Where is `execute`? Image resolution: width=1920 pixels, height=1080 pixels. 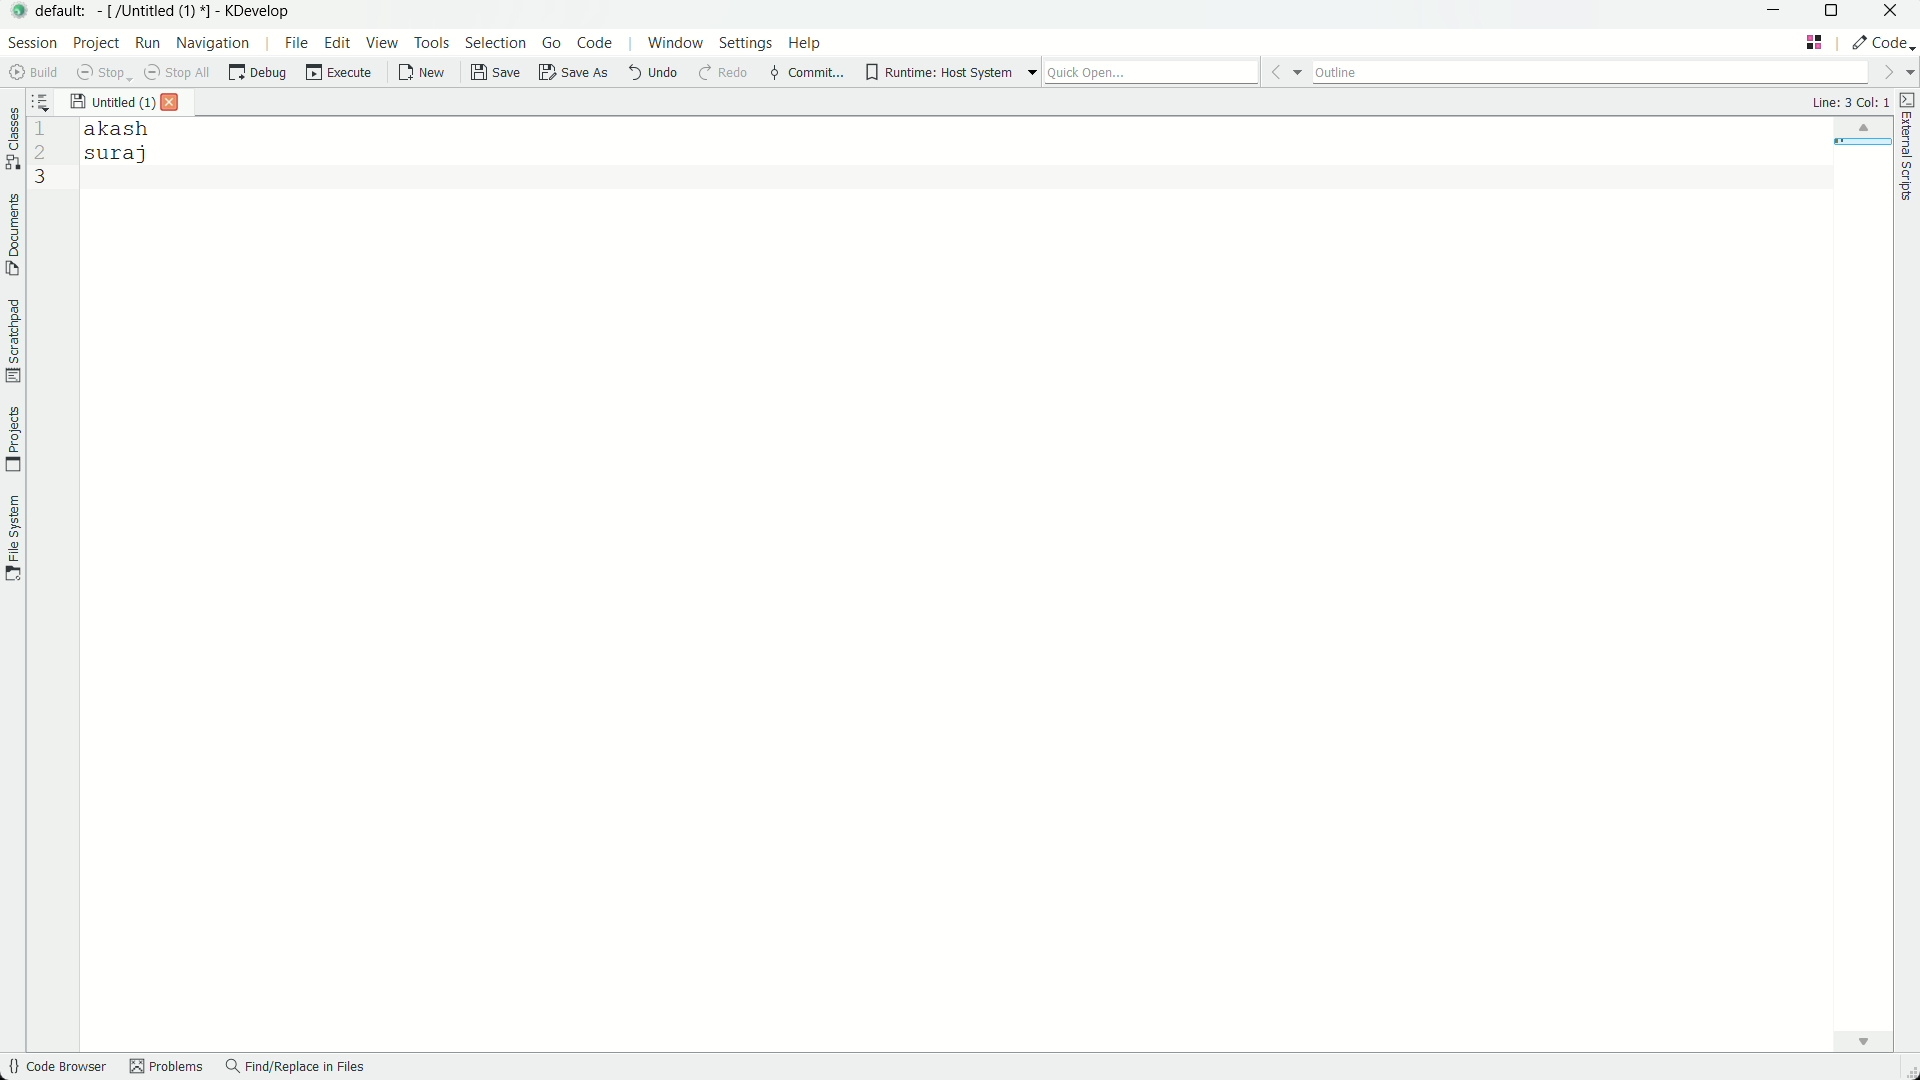
execute is located at coordinates (339, 73).